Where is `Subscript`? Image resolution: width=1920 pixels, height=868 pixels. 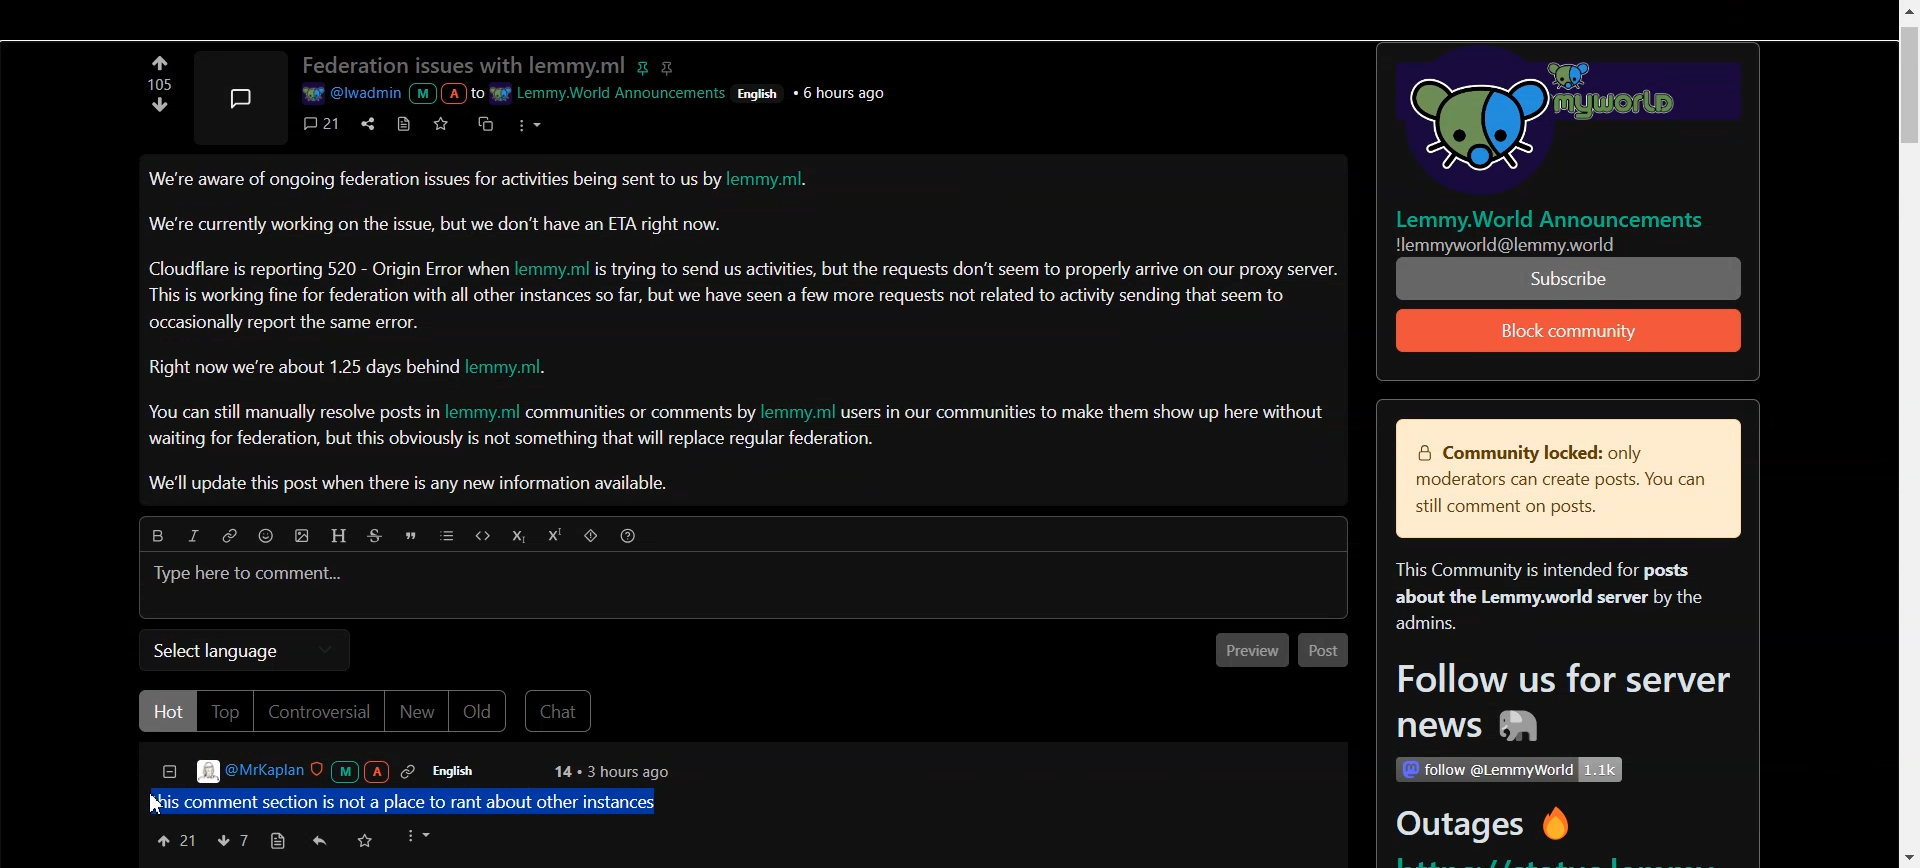
Subscript is located at coordinates (517, 537).